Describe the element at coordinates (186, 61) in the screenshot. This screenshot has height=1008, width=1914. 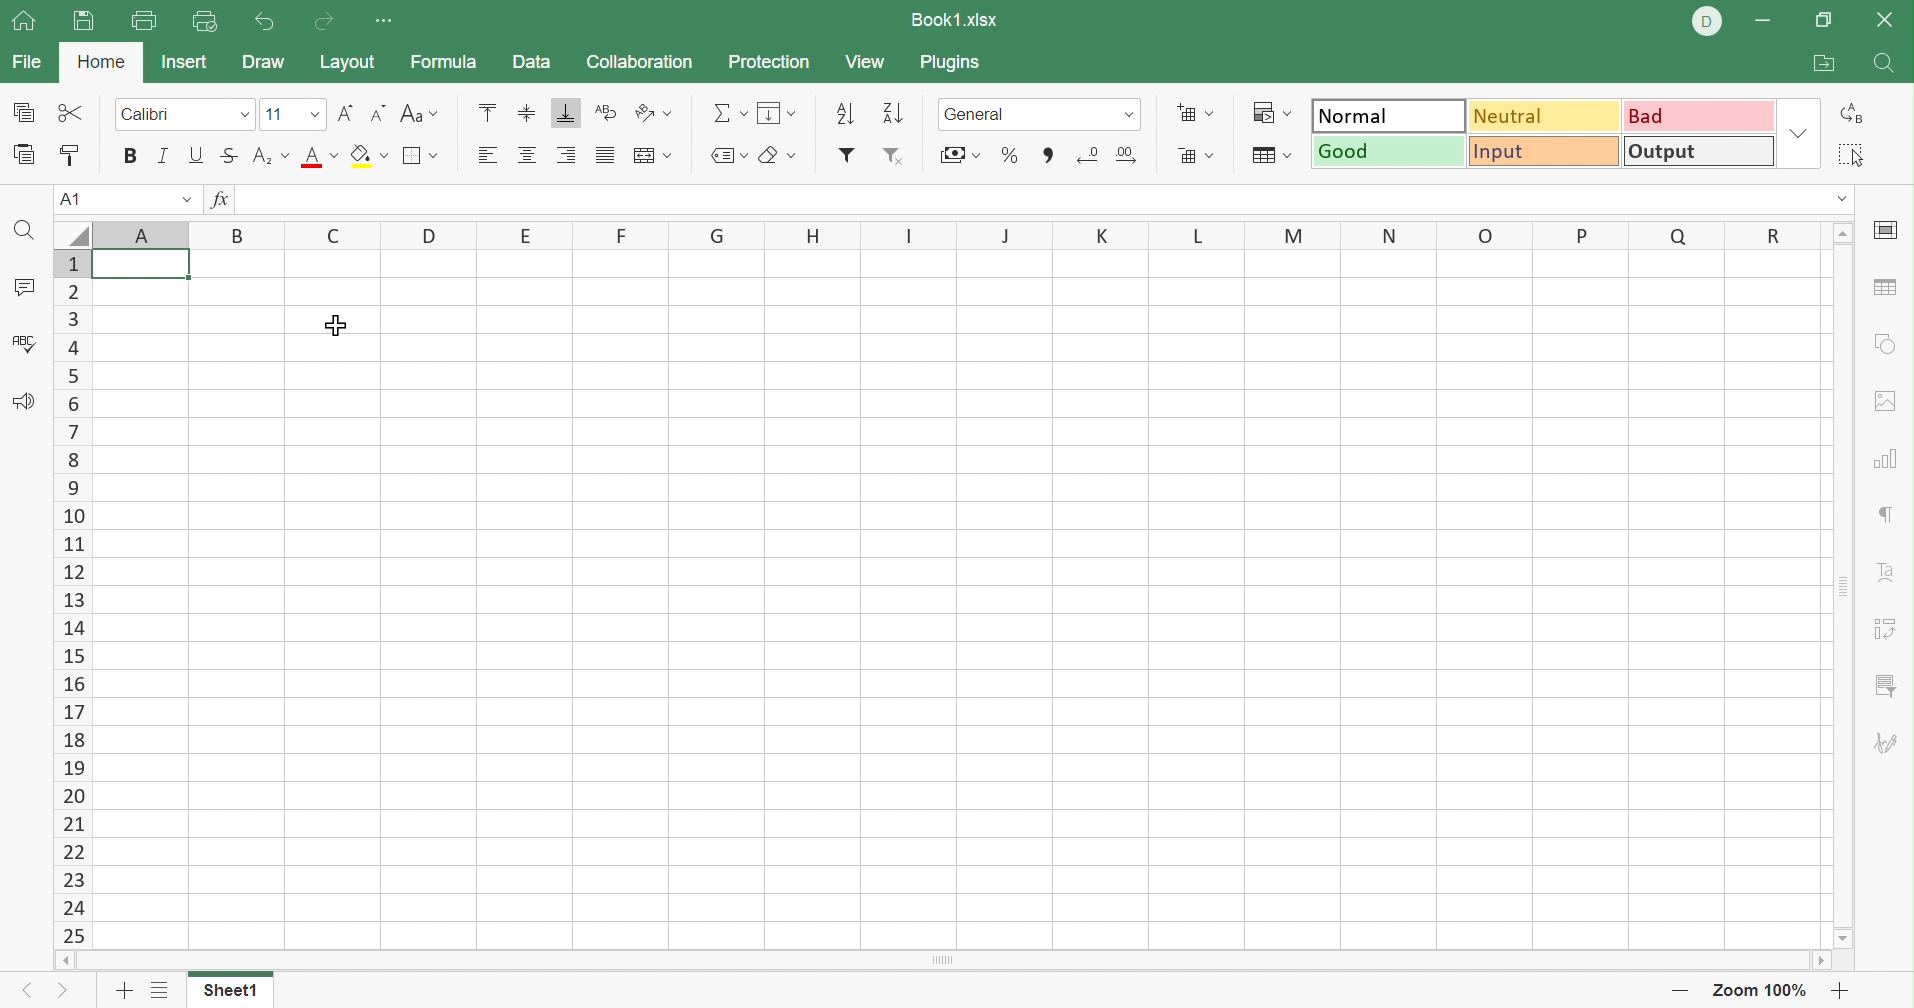
I see `Insert` at that location.